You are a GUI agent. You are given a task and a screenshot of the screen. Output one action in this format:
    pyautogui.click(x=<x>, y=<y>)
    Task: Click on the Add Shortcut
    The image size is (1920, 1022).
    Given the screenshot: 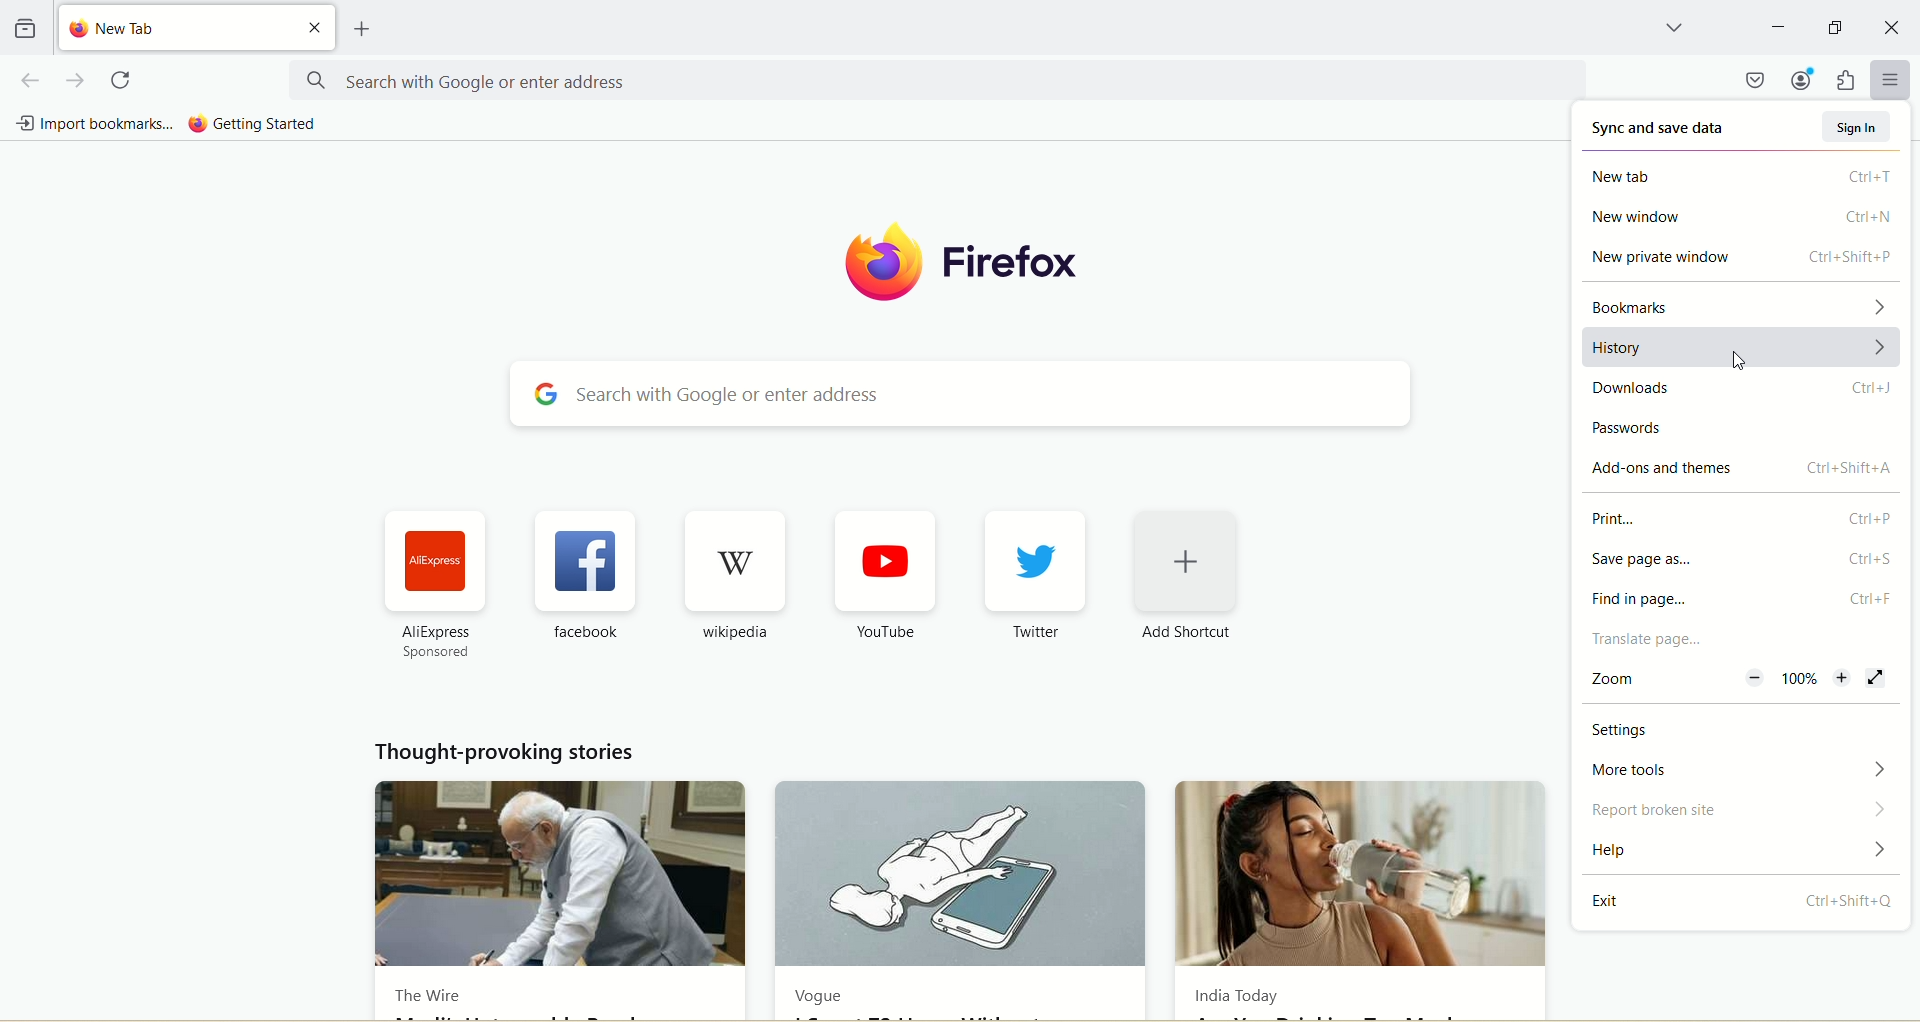 What is the action you would take?
    pyautogui.click(x=1186, y=635)
    